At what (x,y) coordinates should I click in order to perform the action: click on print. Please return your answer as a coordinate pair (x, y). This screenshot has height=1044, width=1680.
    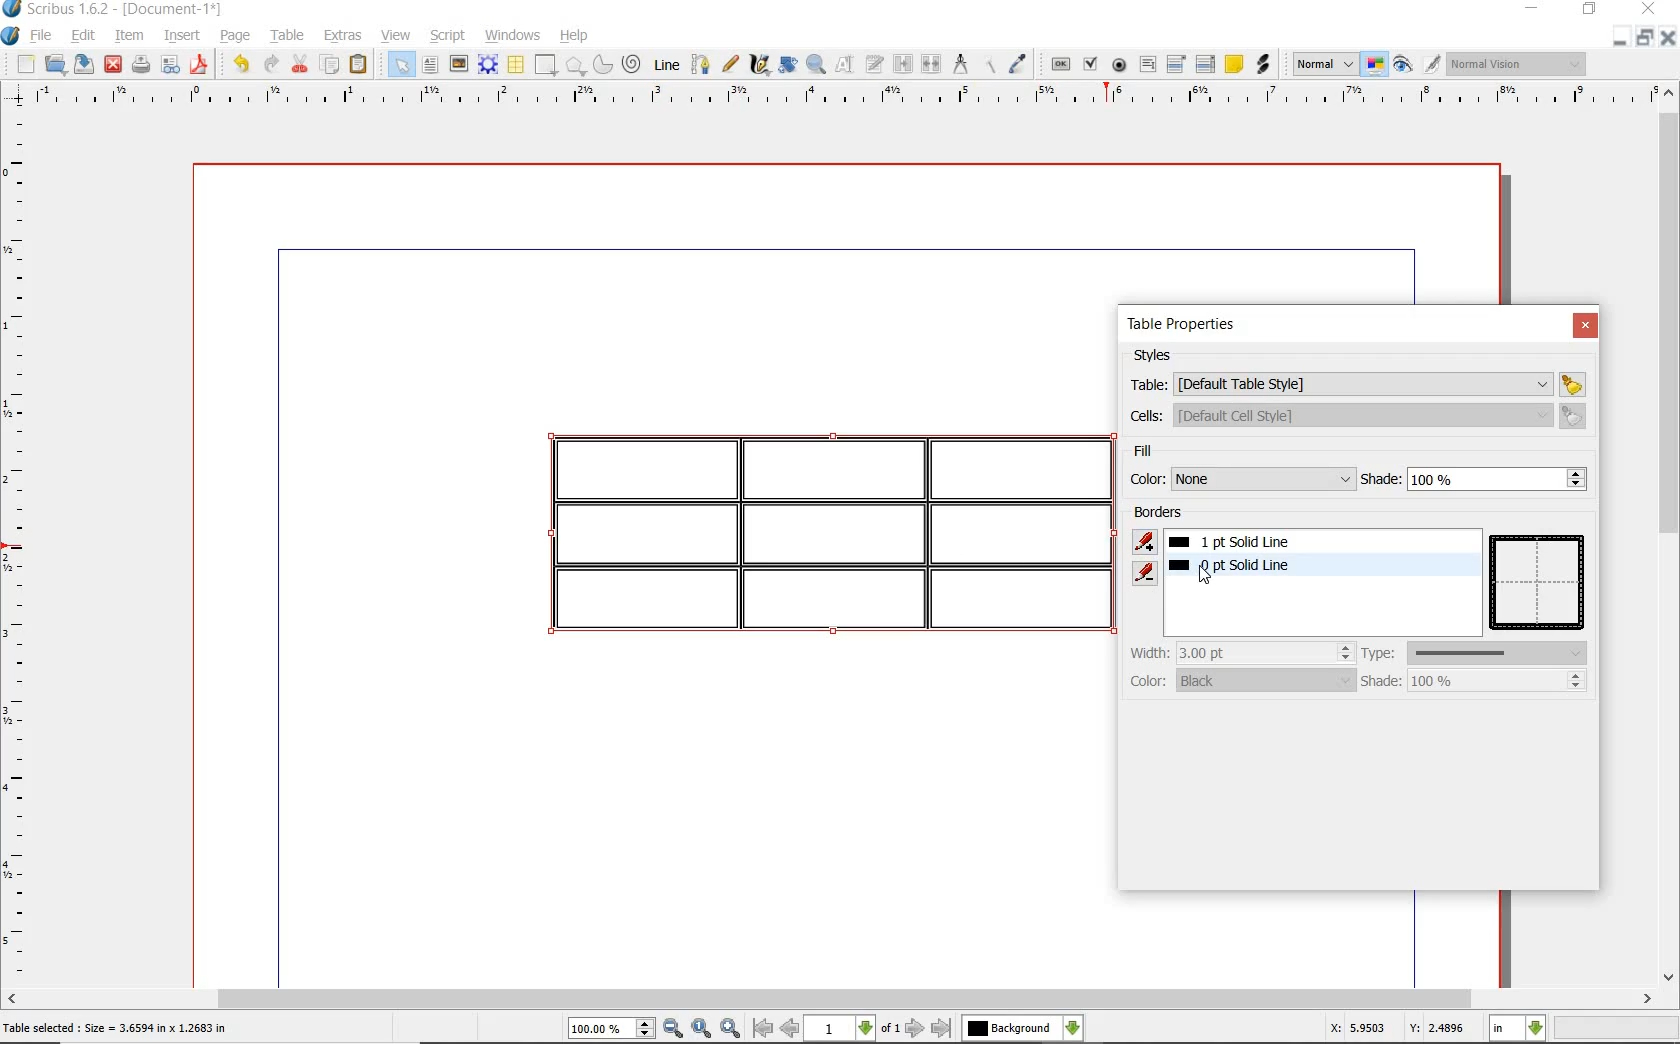
    Looking at the image, I should click on (142, 66).